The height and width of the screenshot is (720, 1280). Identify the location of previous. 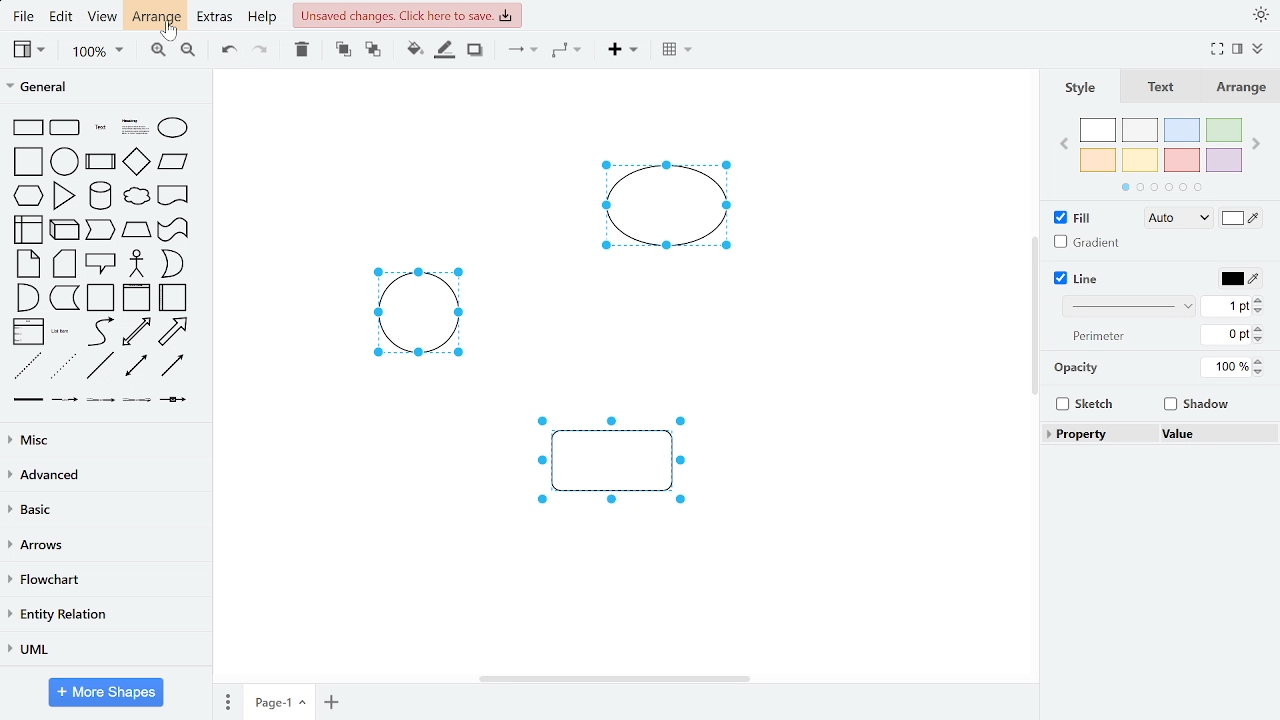
(1064, 146).